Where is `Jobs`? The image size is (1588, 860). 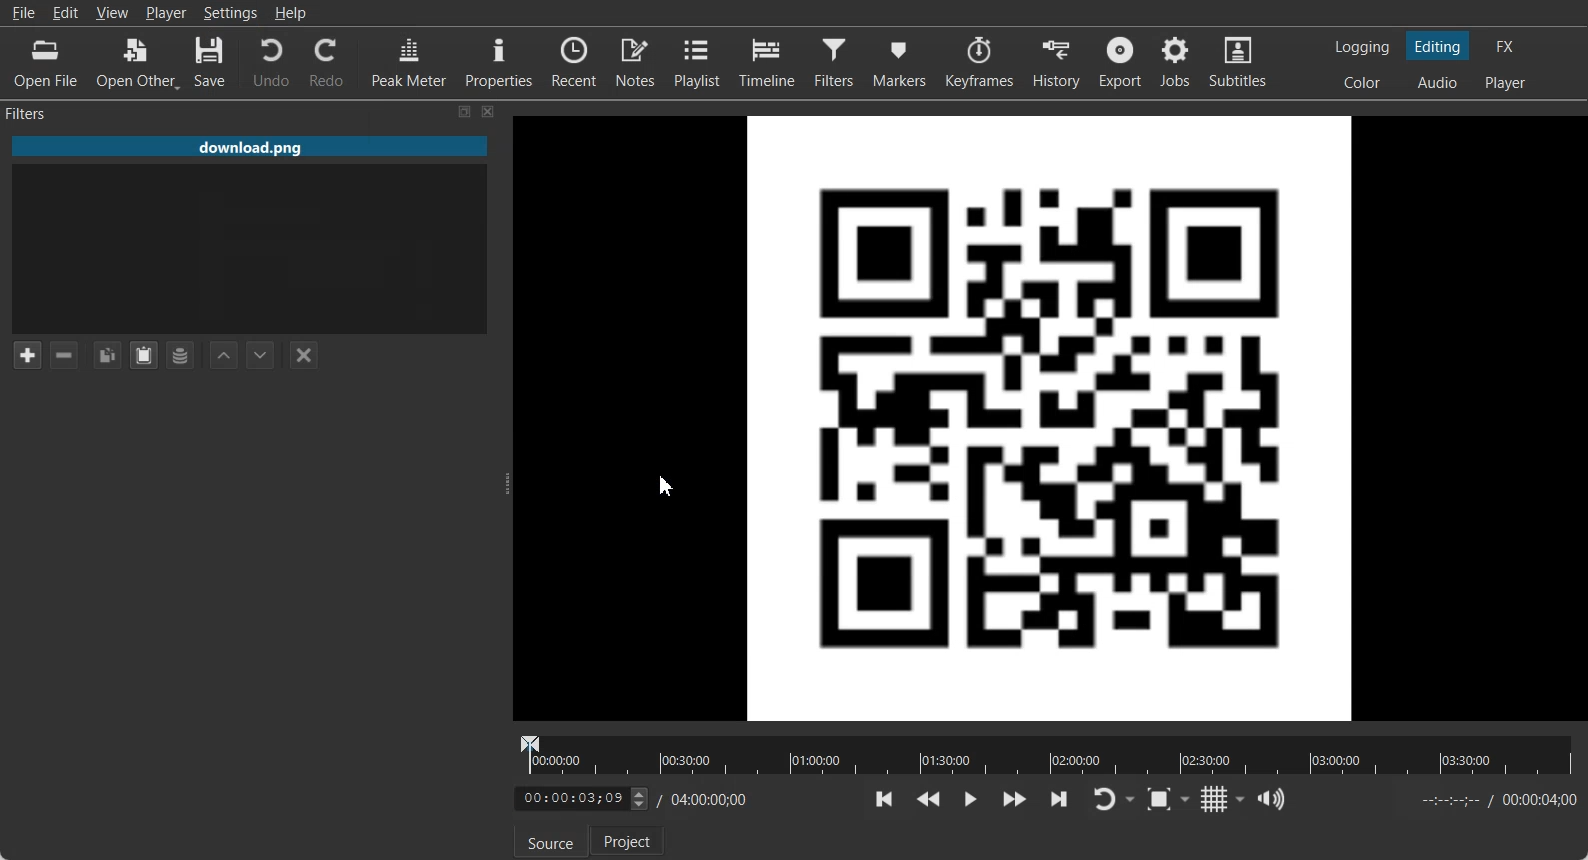
Jobs is located at coordinates (1177, 62).